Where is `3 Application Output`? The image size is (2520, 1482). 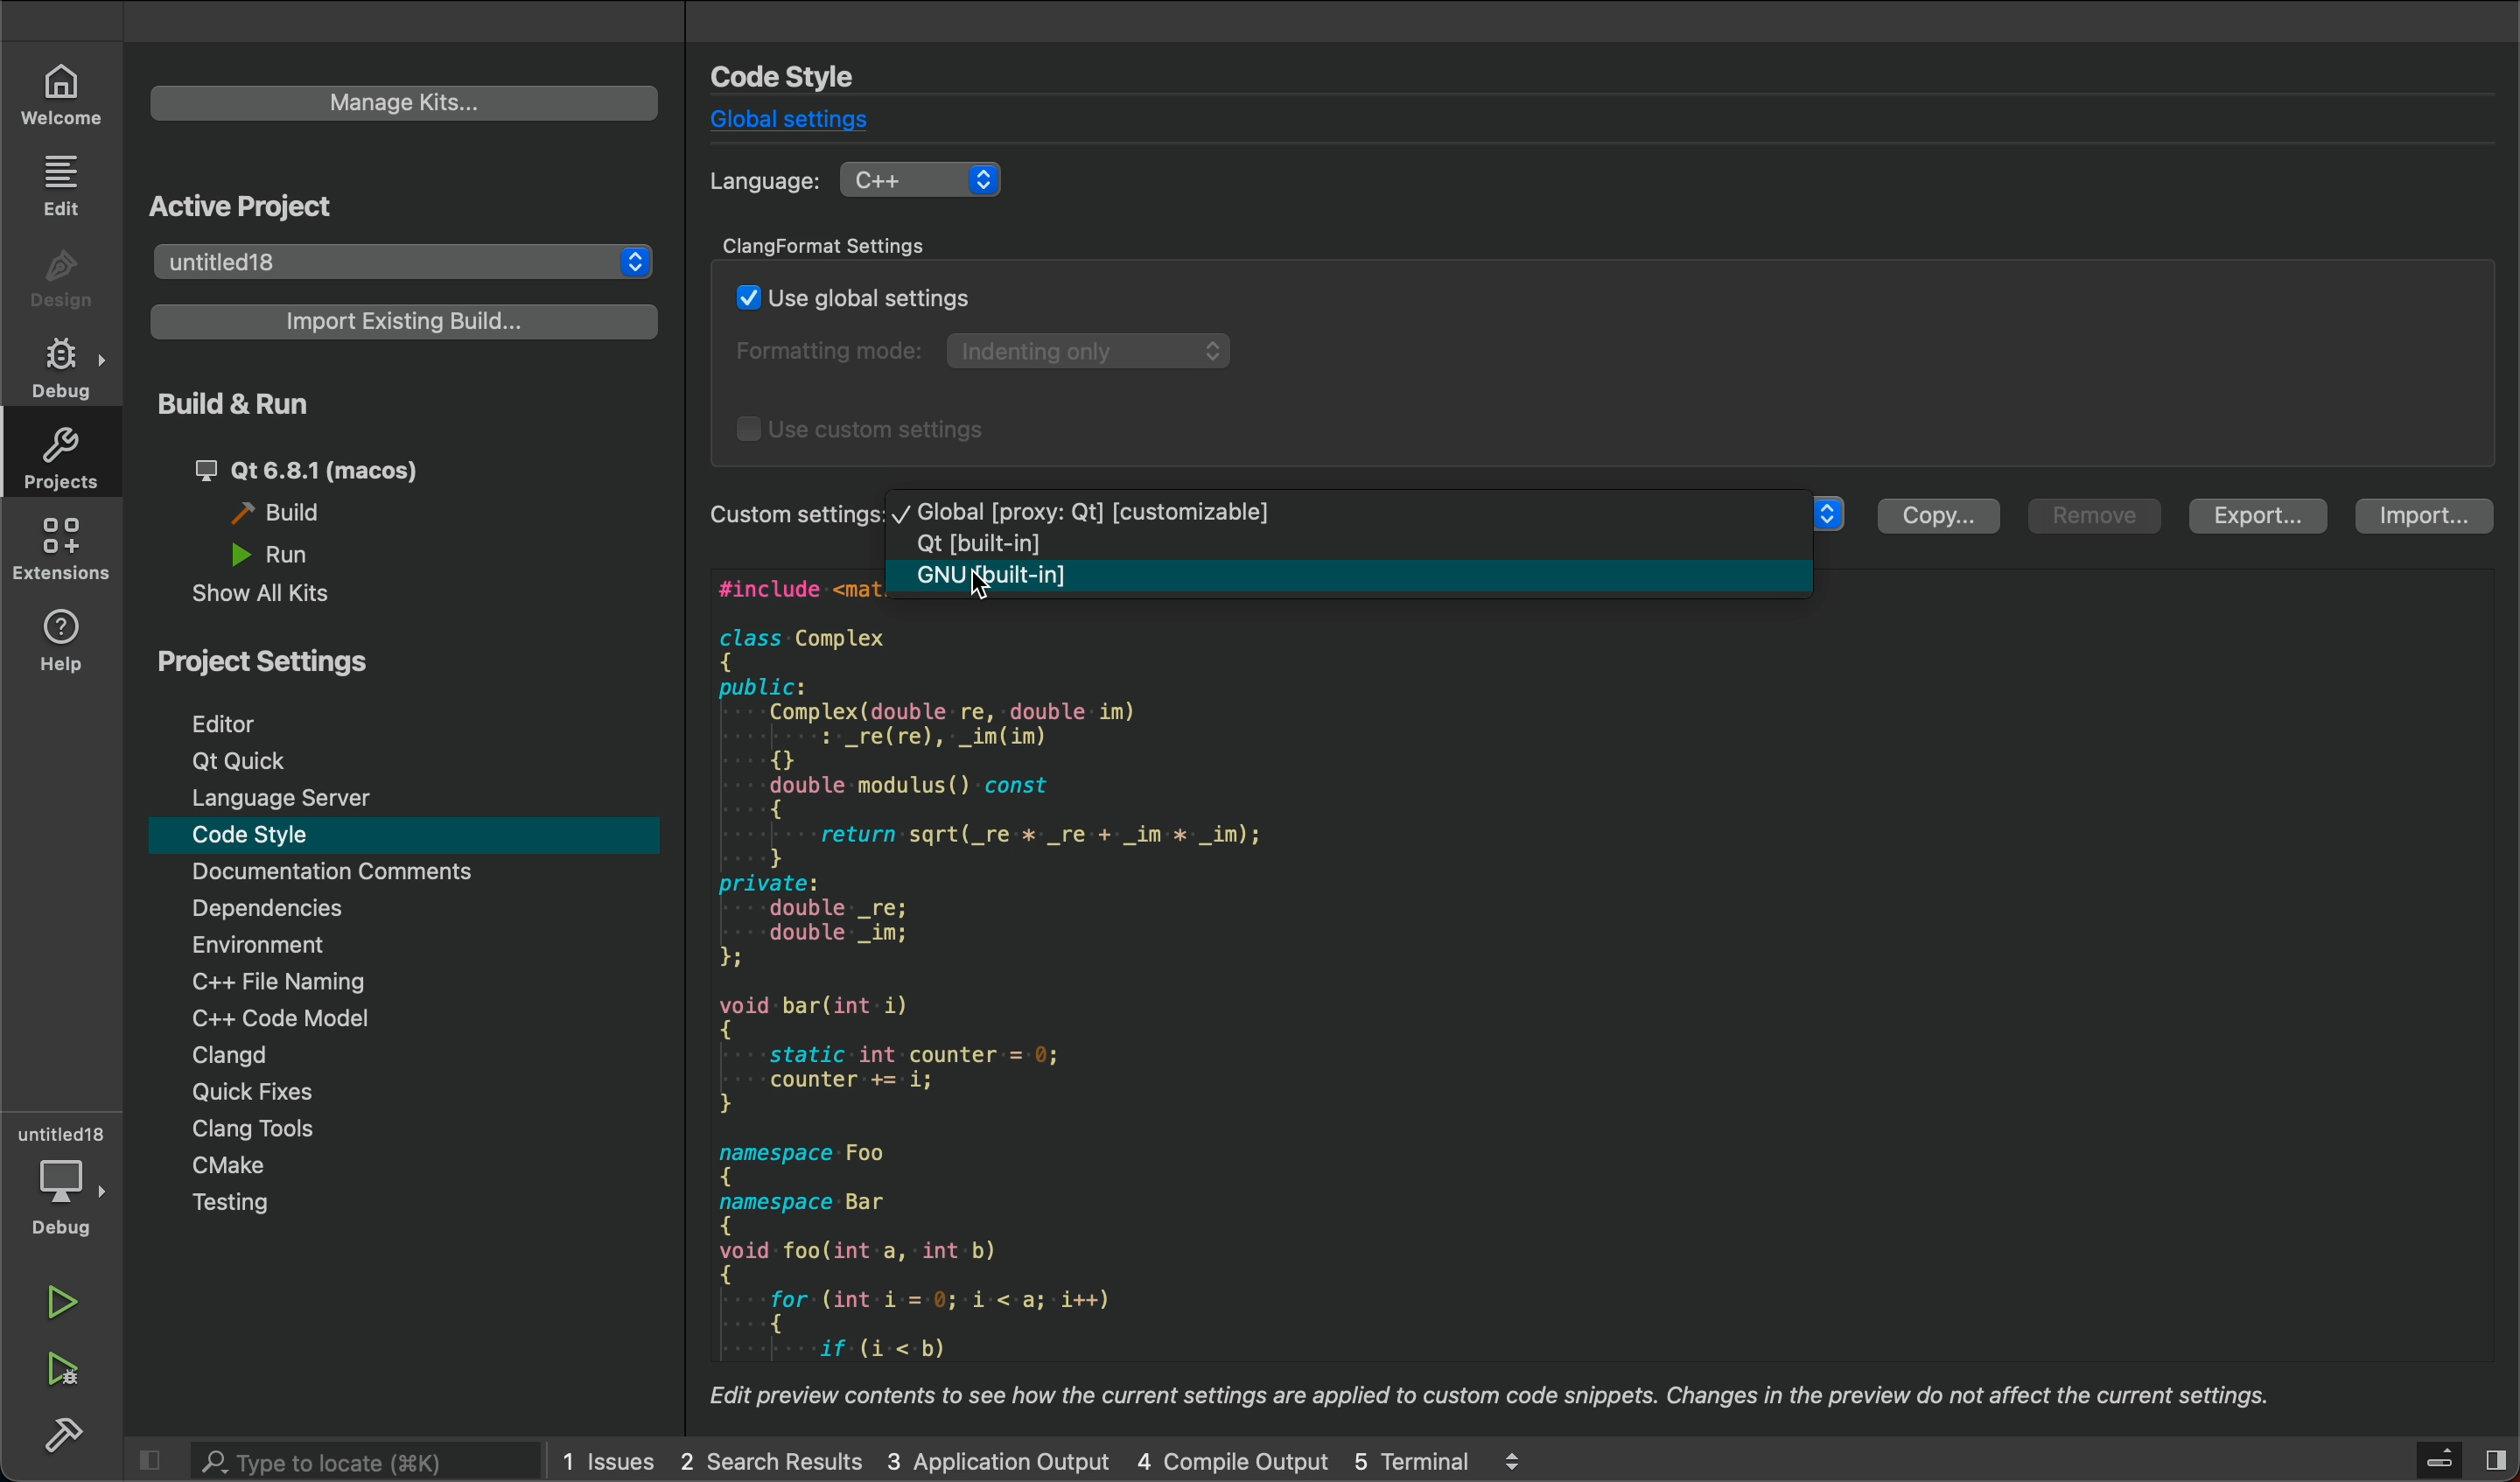 3 Application Output is located at coordinates (995, 1458).